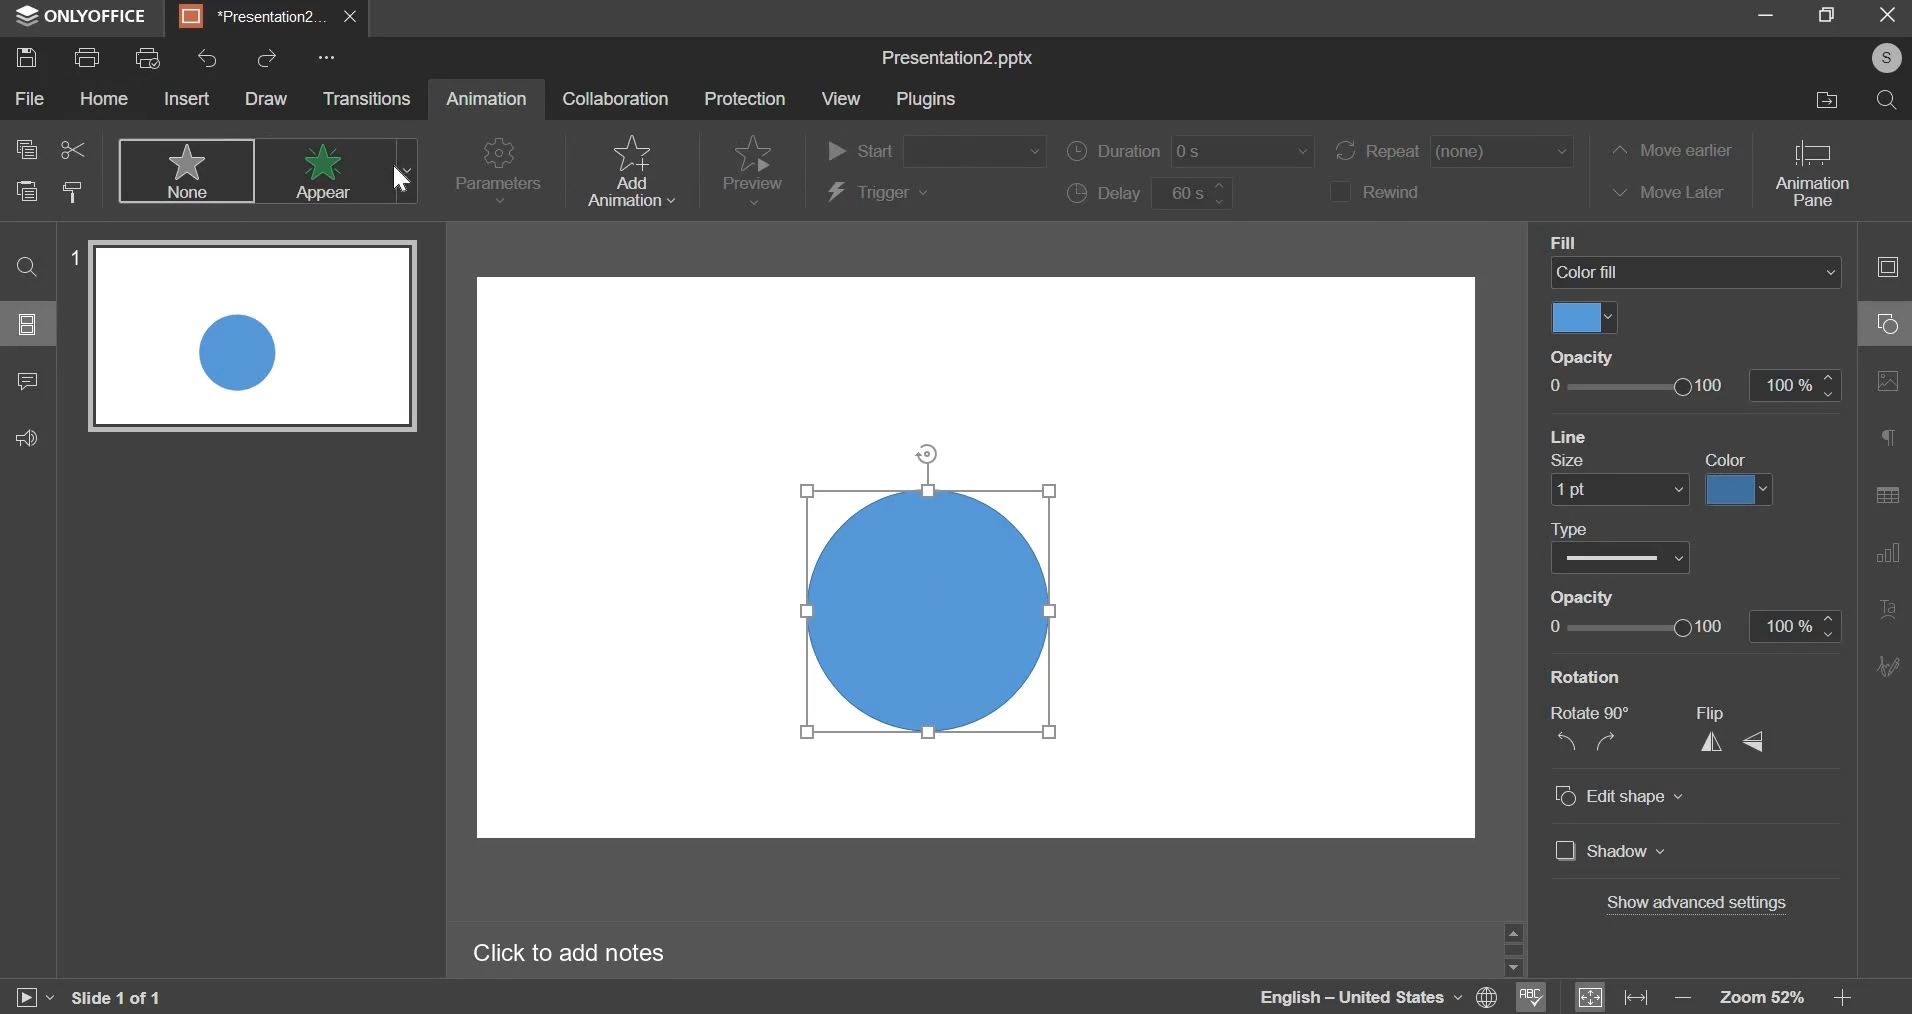 This screenshot has height=1014, width=1912. I want to click on show date and time, so click(1635, 595).